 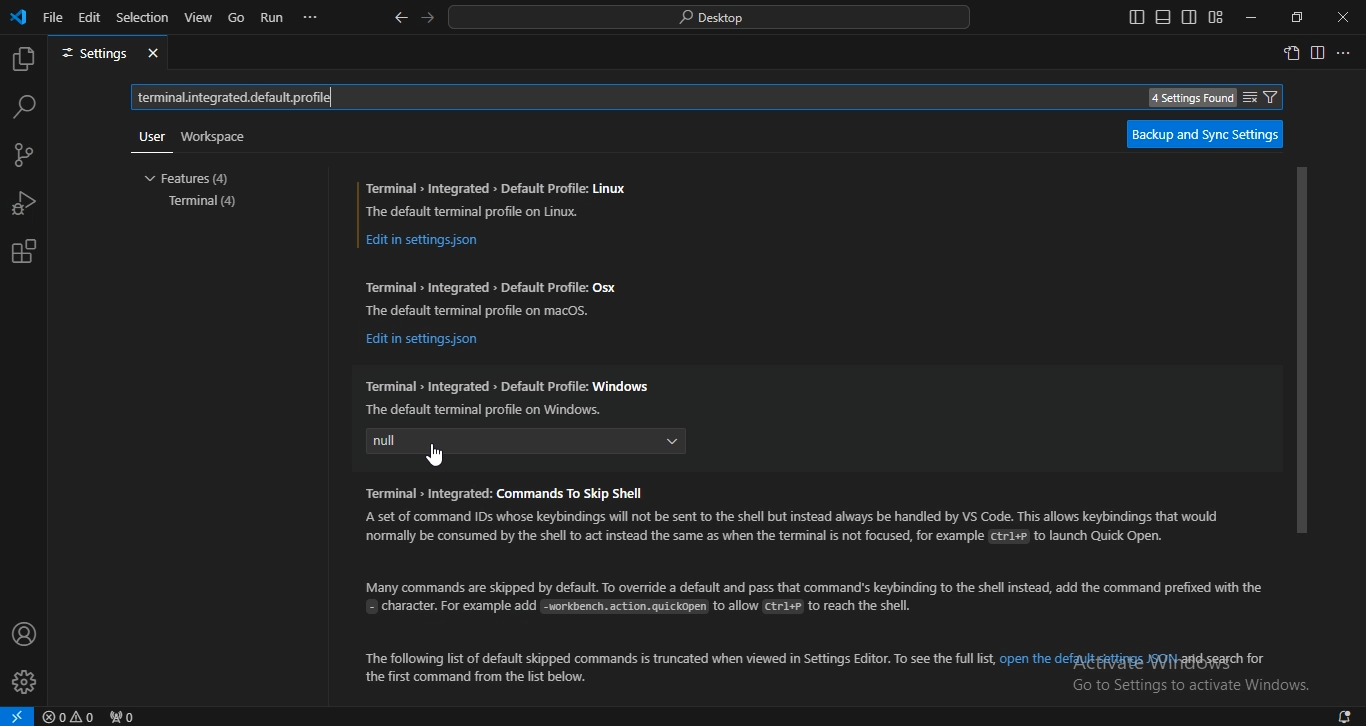 What do you see at coordinates (1188, 16) in the screenshot?
I see `toggle secondary side bar` at bounding box center [1188, 16].